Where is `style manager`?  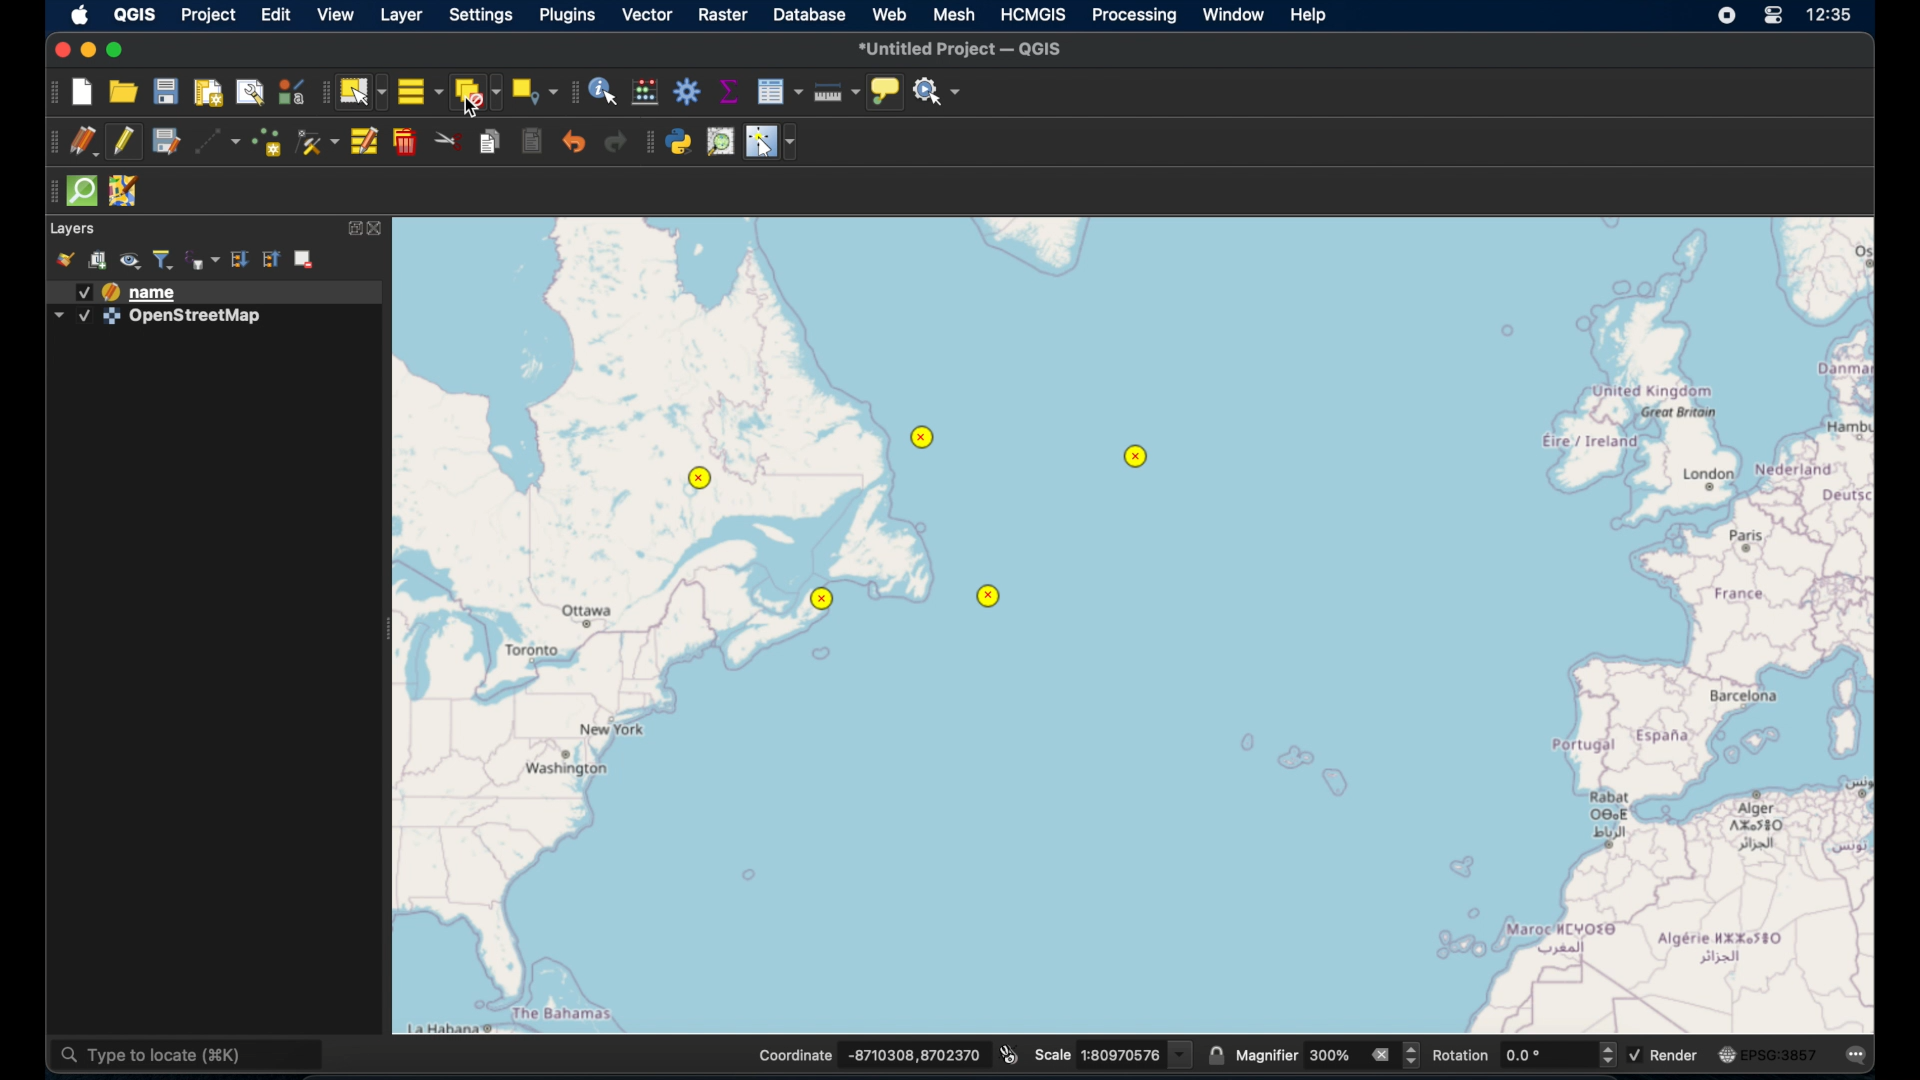
style manager is located at coordinates (290, 94).